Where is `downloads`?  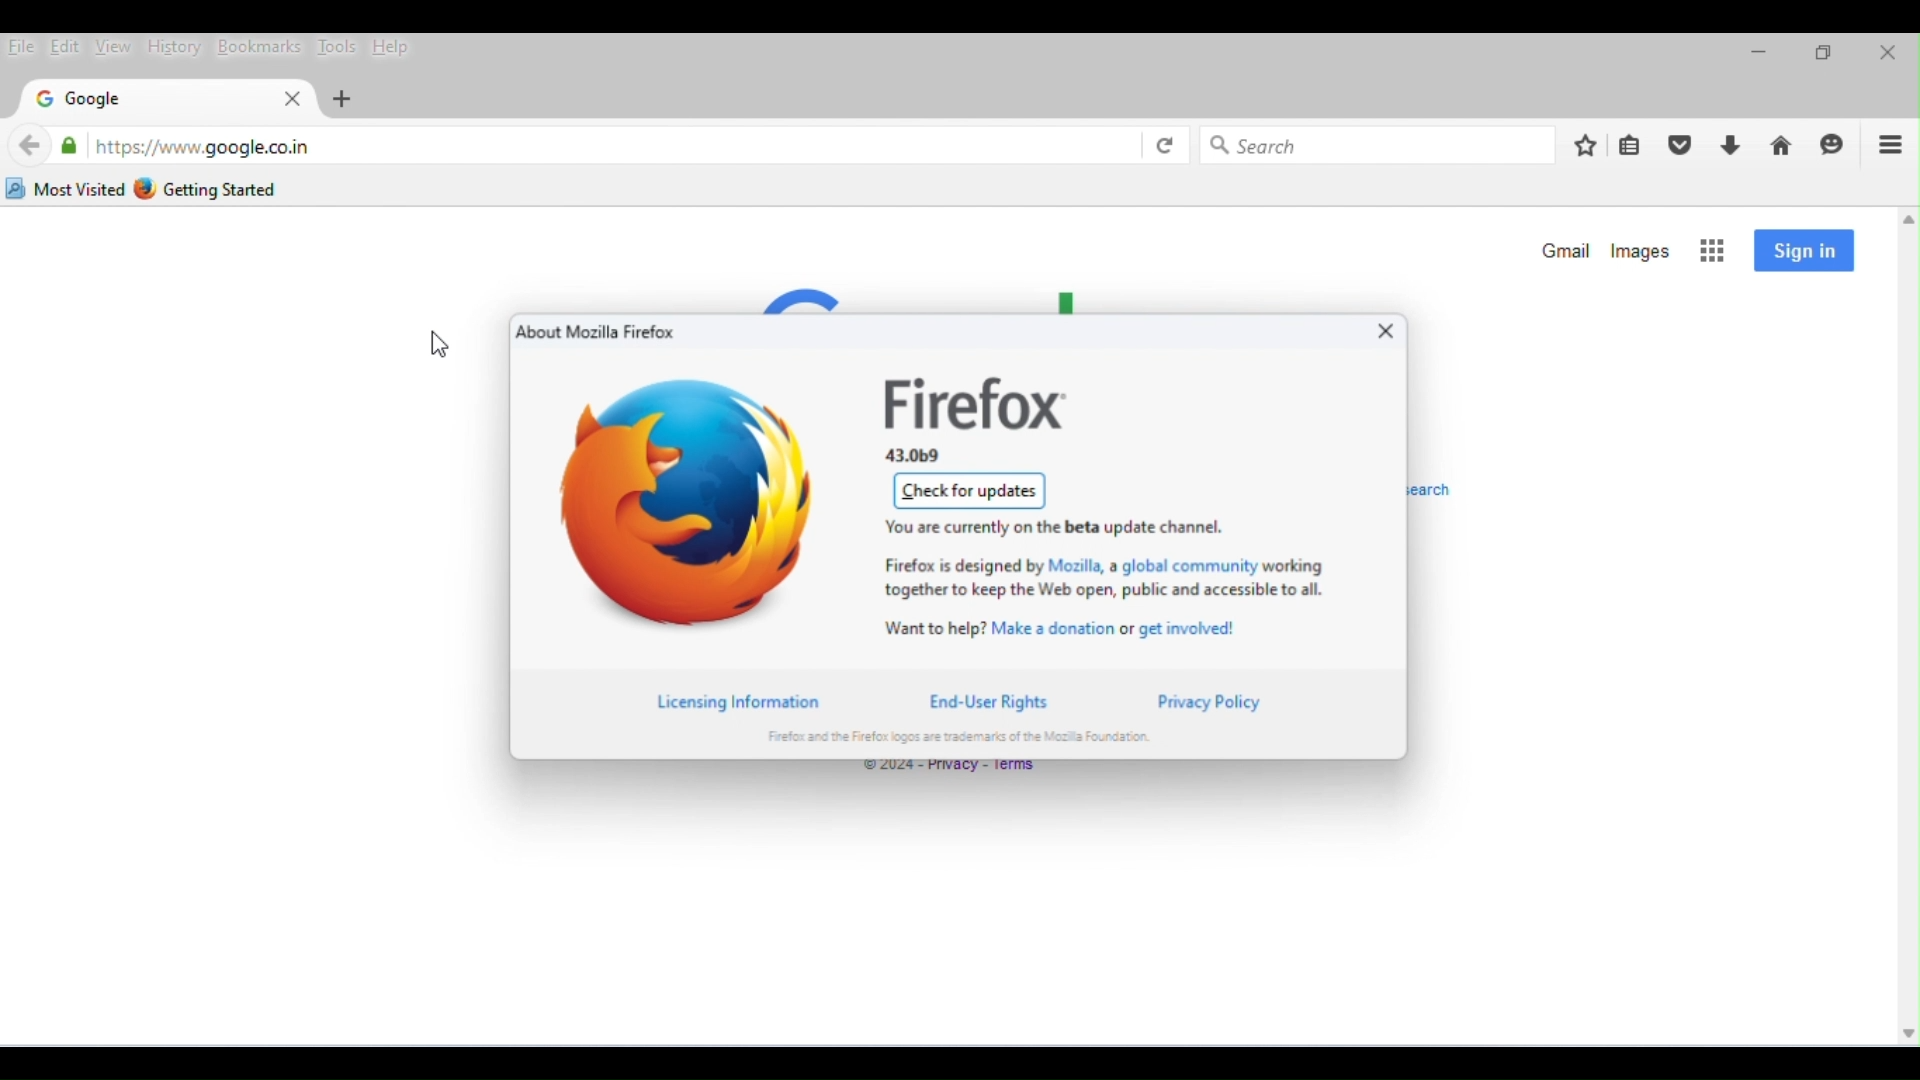
downloads is located at coordinates (1732, 147).